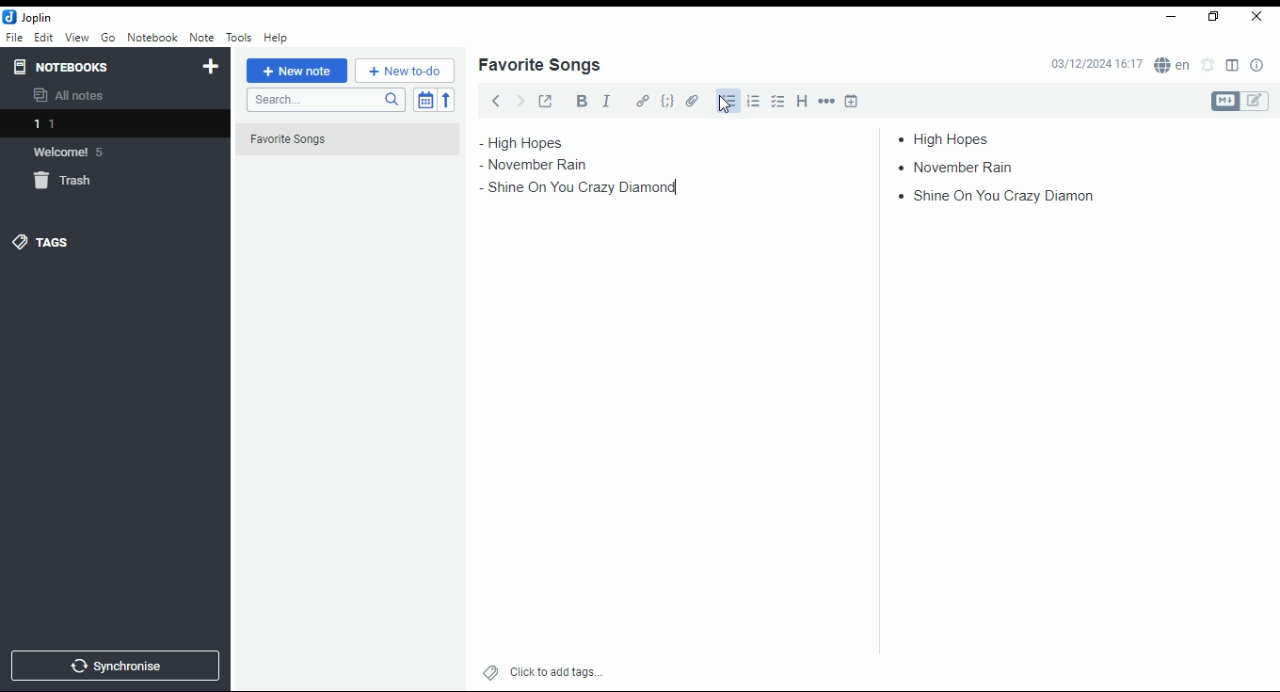 The height and width of the screenshot is (692, 1280). What do you see at coordinates (496, 100) in the screenshot?
I see `back` at bounding box center [496, 100].